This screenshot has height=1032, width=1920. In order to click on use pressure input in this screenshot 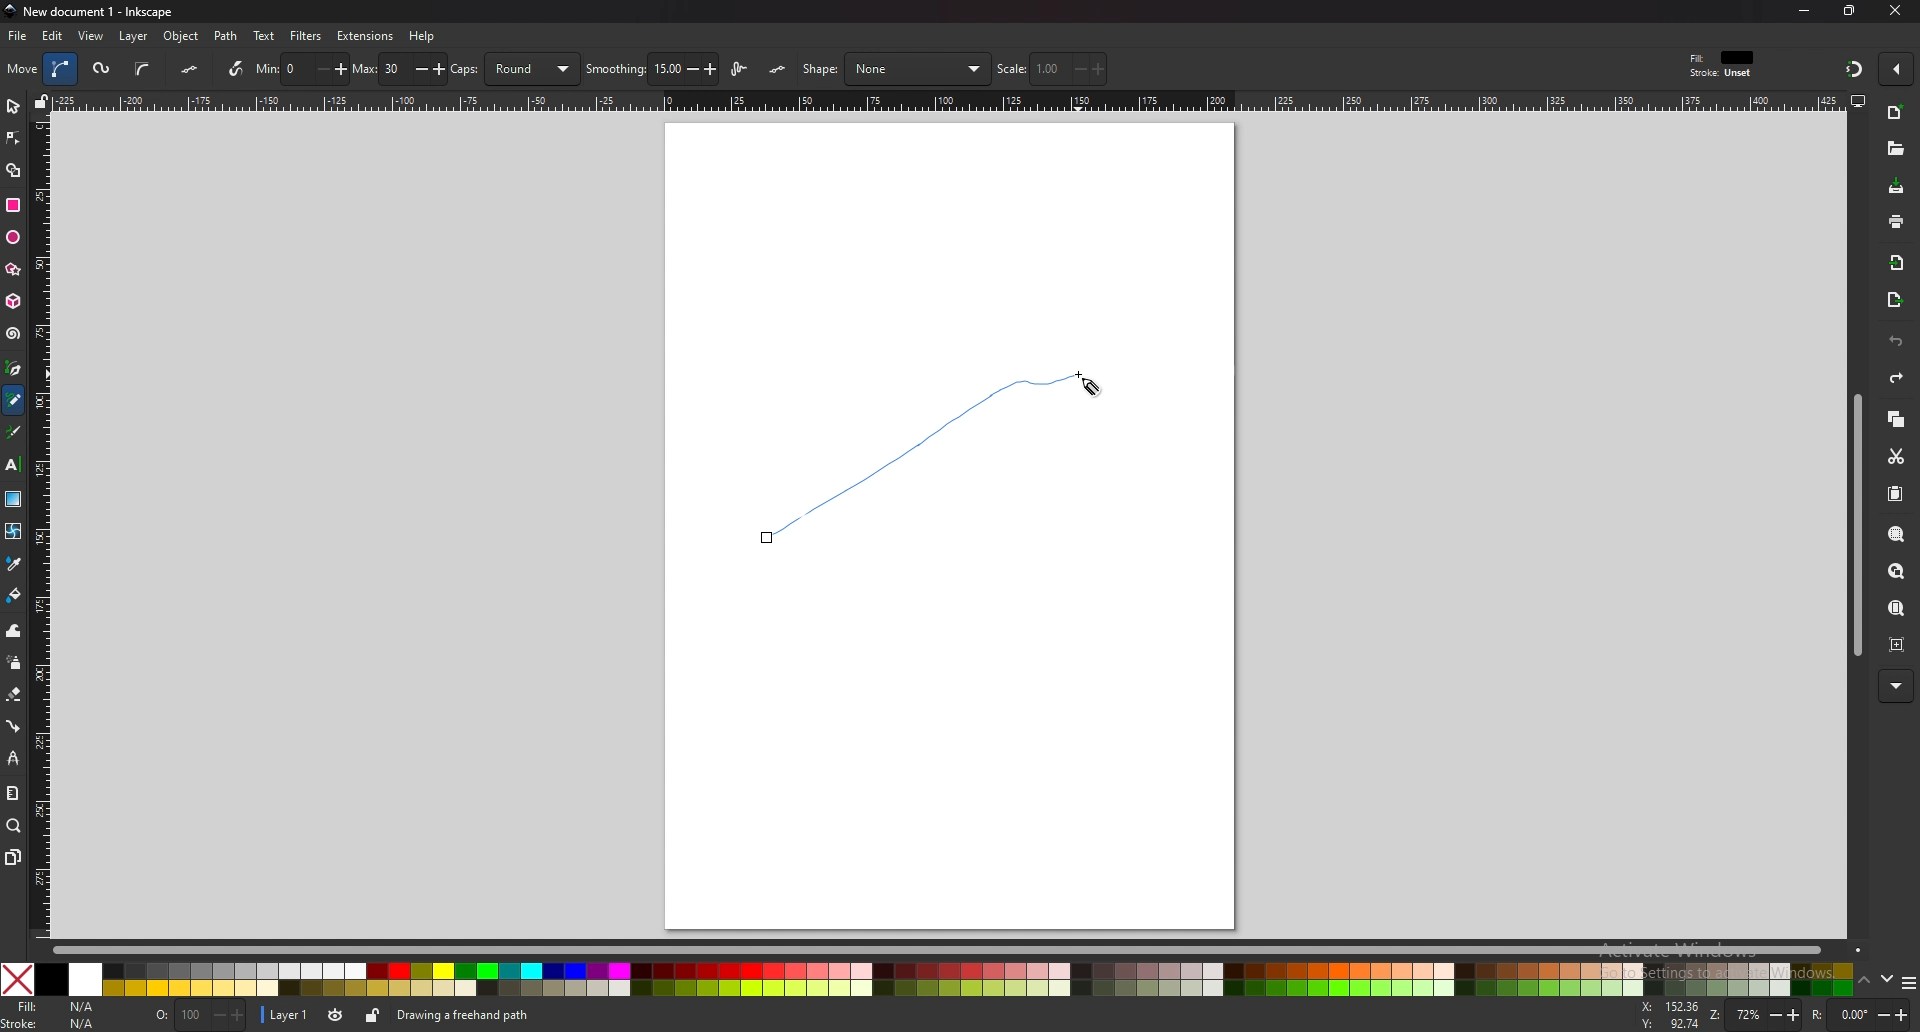, I will do `click(230, 68)`.